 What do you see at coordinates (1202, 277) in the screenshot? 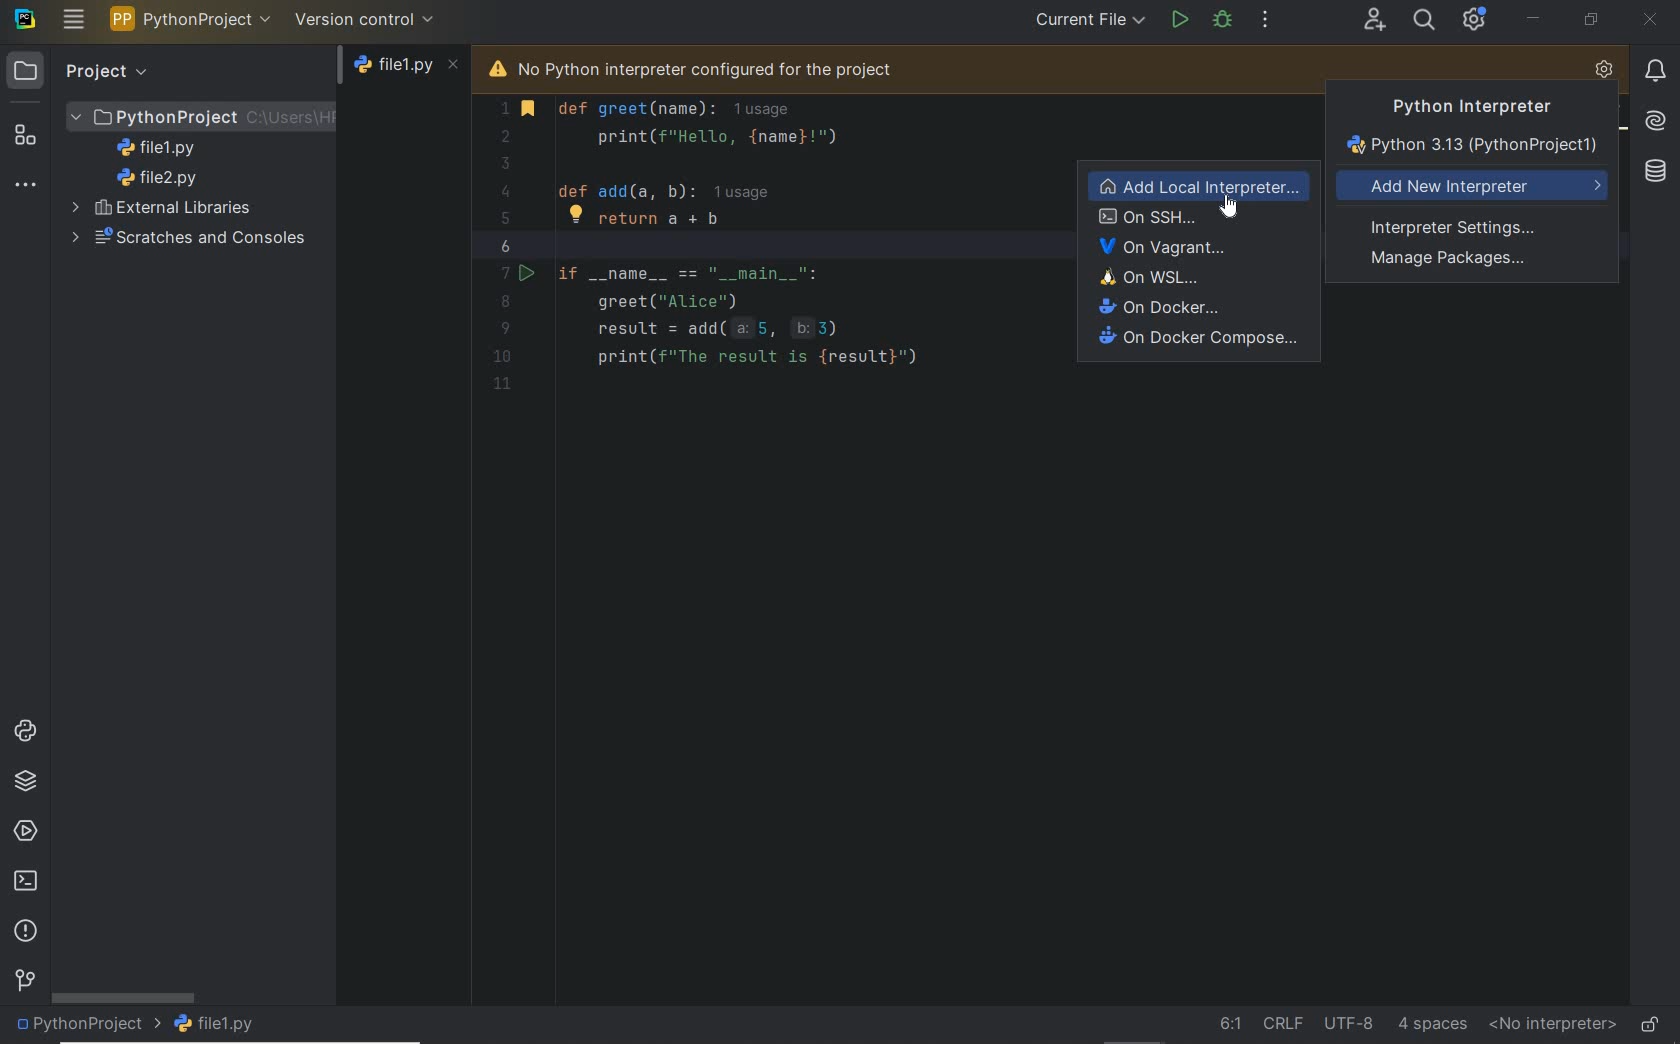
I see `On WSL` at bounding box center [1202, 277].